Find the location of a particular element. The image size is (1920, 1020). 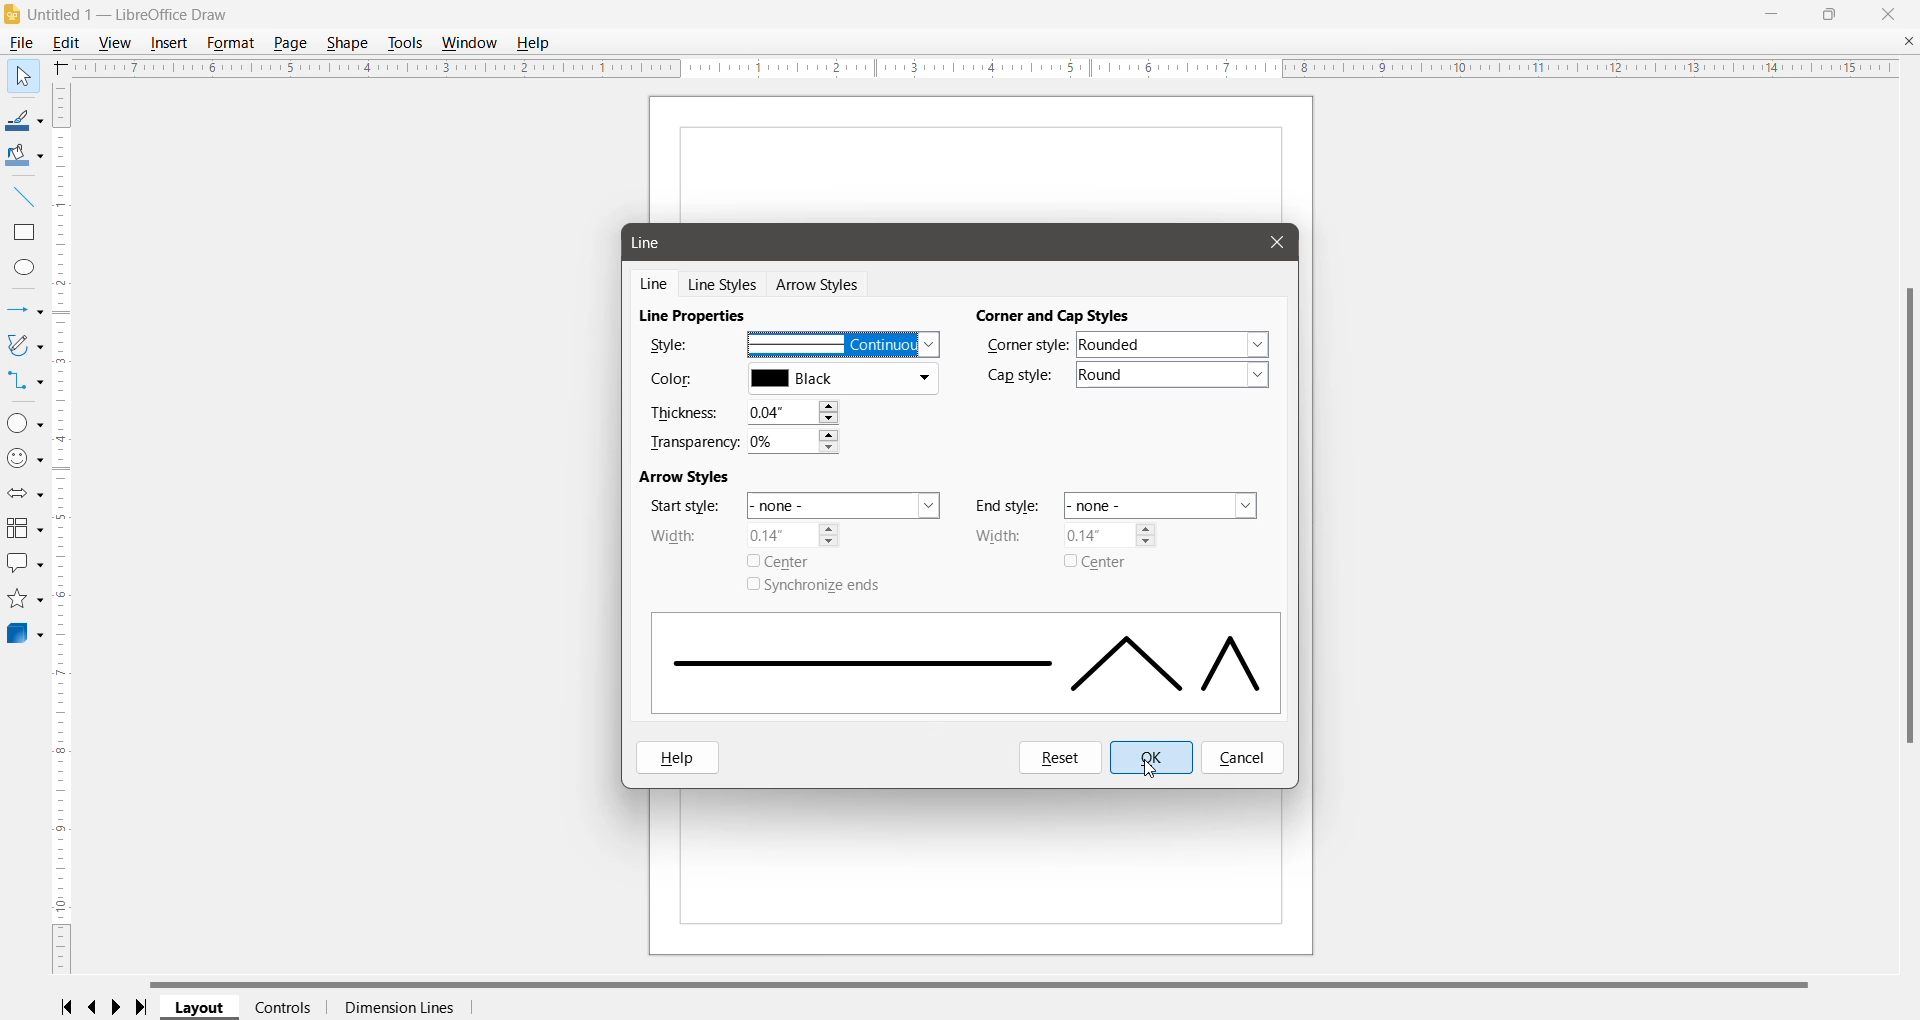

Scroll to previous page is located at coordinates (94, 1008).